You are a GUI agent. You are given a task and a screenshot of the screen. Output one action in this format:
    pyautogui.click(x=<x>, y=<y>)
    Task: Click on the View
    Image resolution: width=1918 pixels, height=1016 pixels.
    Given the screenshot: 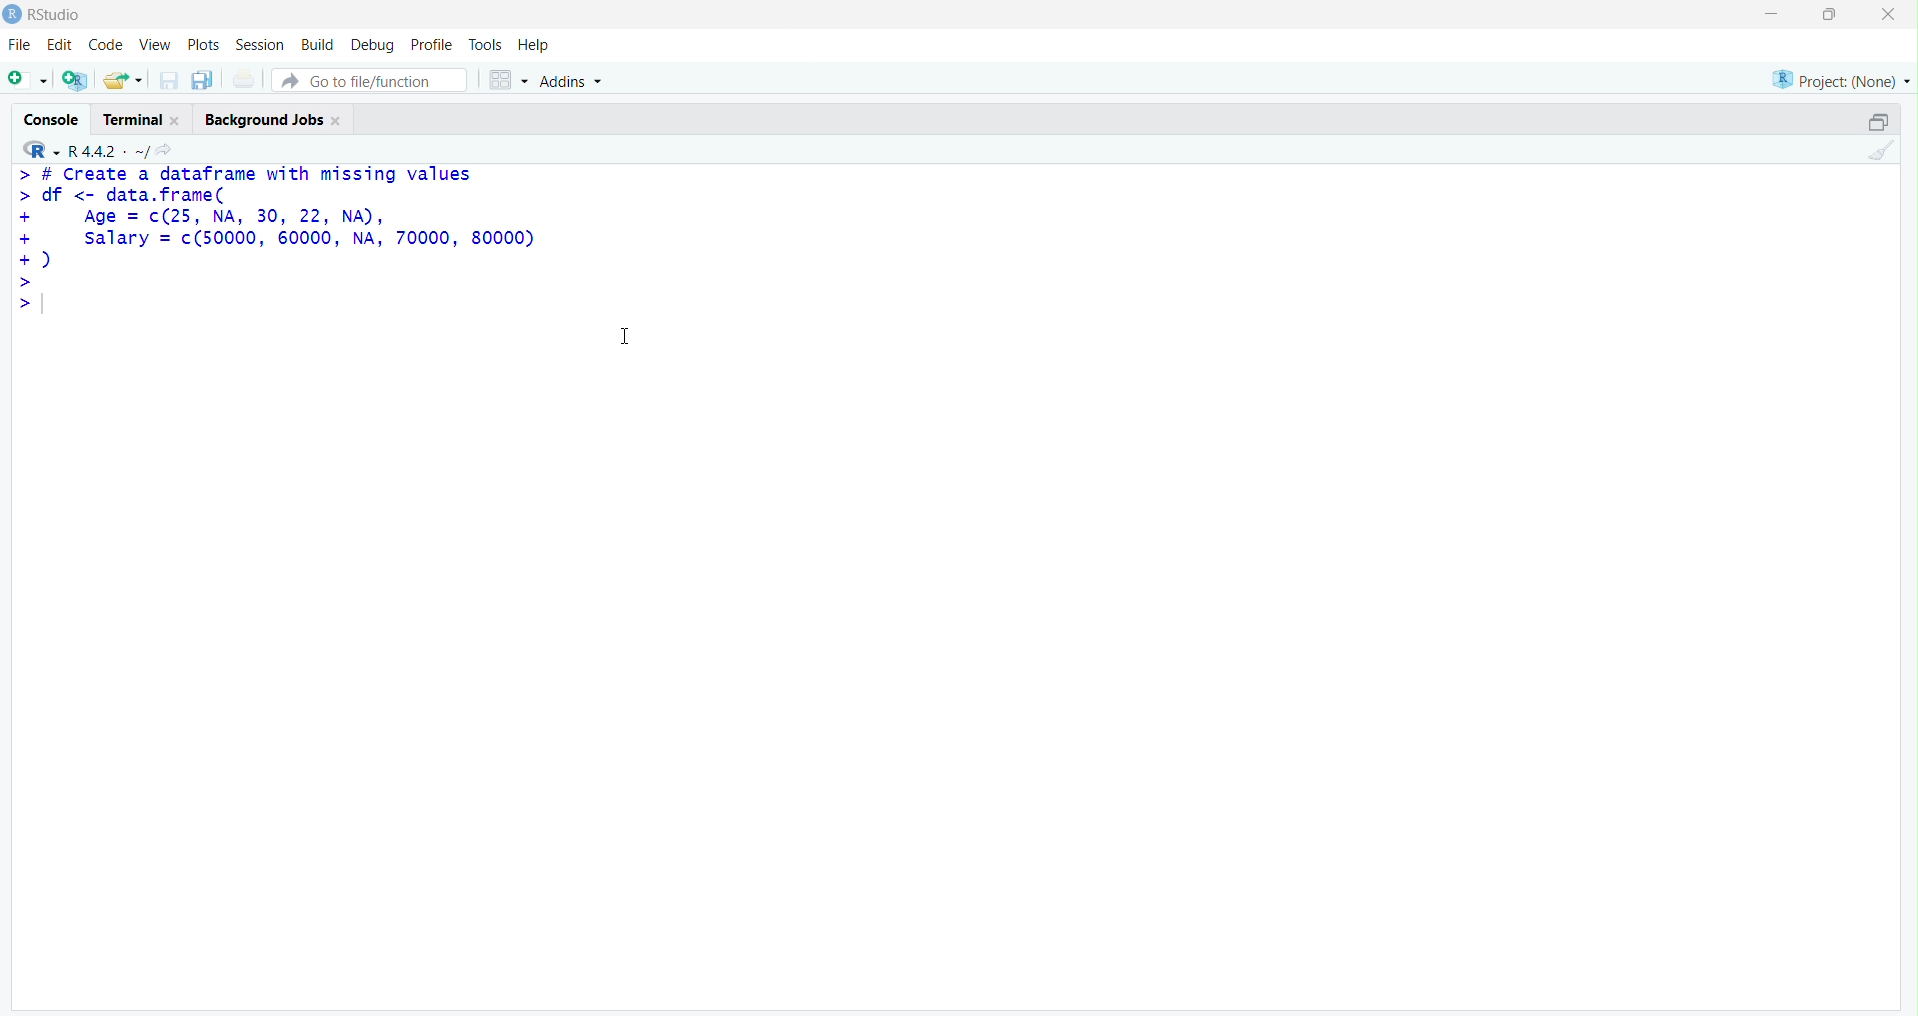 What is the action you would take?
    pyautogui.click(x=153, y=46)
    